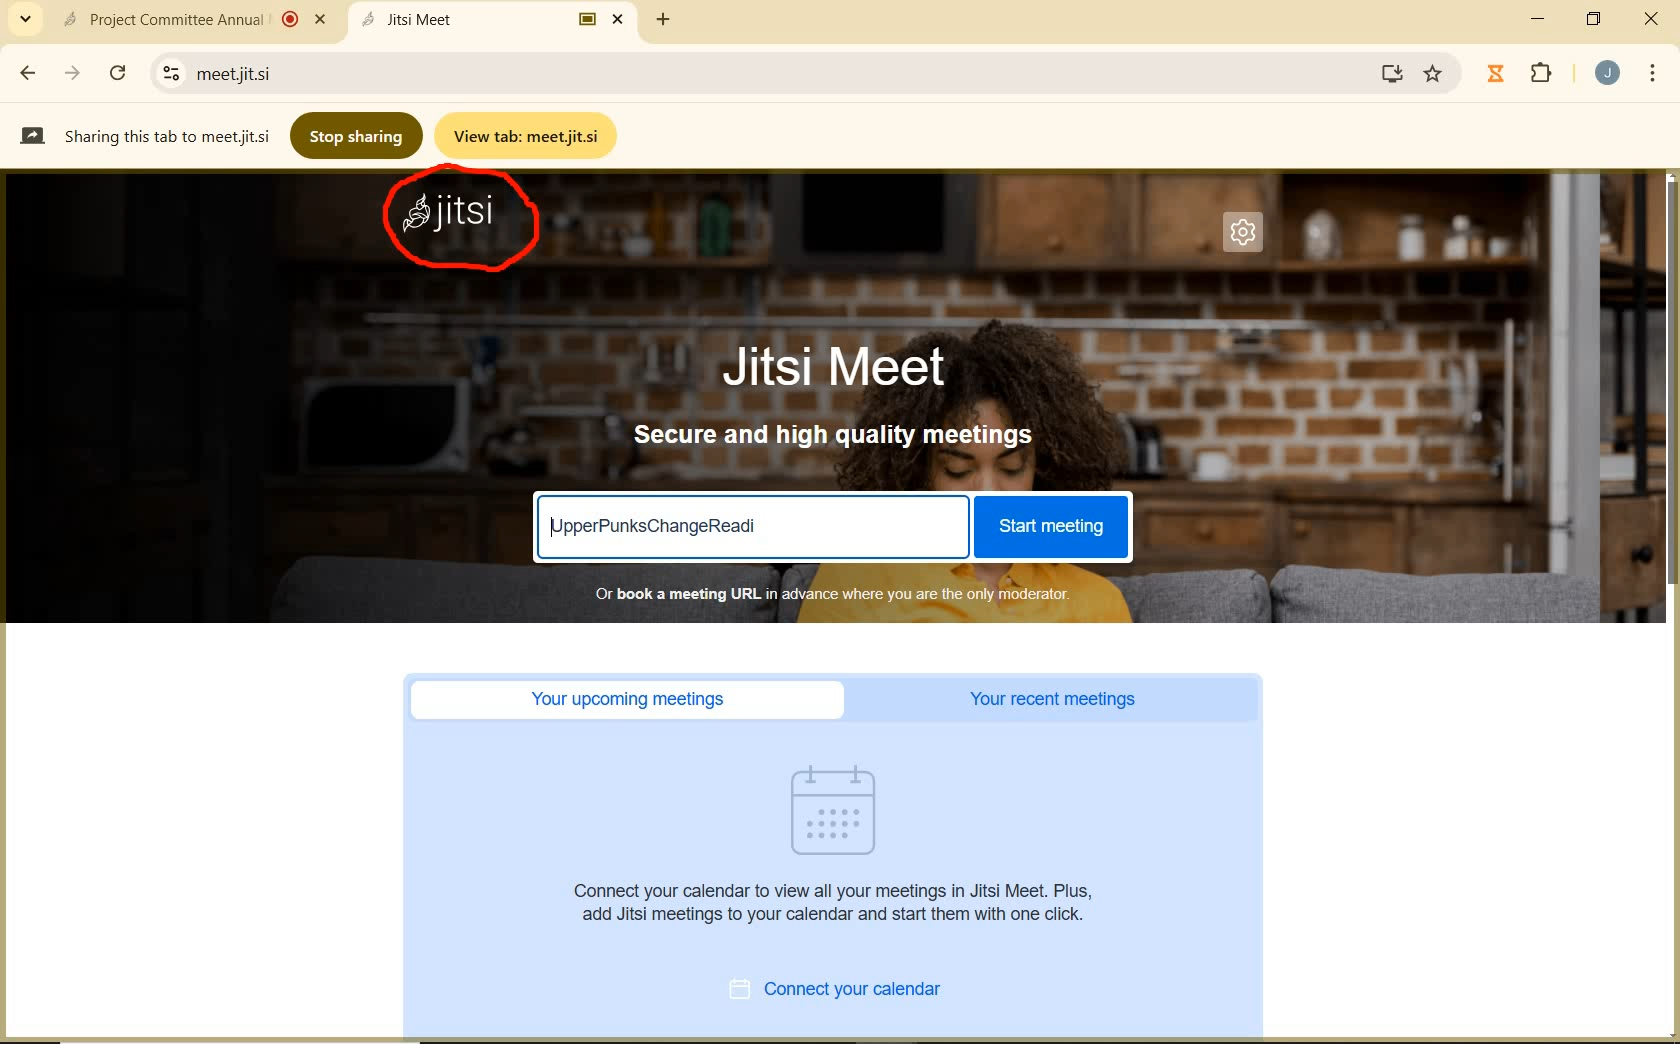 This screenshot has width=1680, height=1044. Describe the element at coordinates (1524, 75) in the screenshot. I see `EXTENSION` at that location.